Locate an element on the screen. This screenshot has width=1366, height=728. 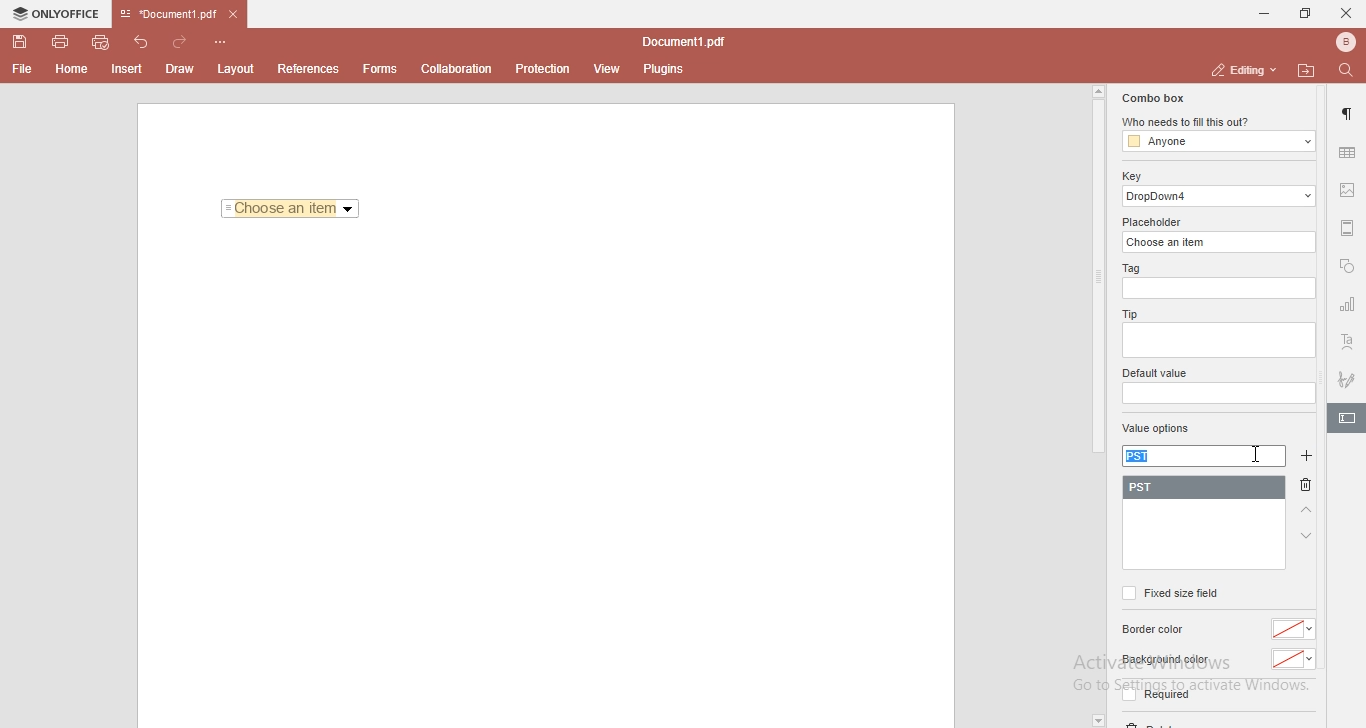
chart is located at coordinates (1348, 308).